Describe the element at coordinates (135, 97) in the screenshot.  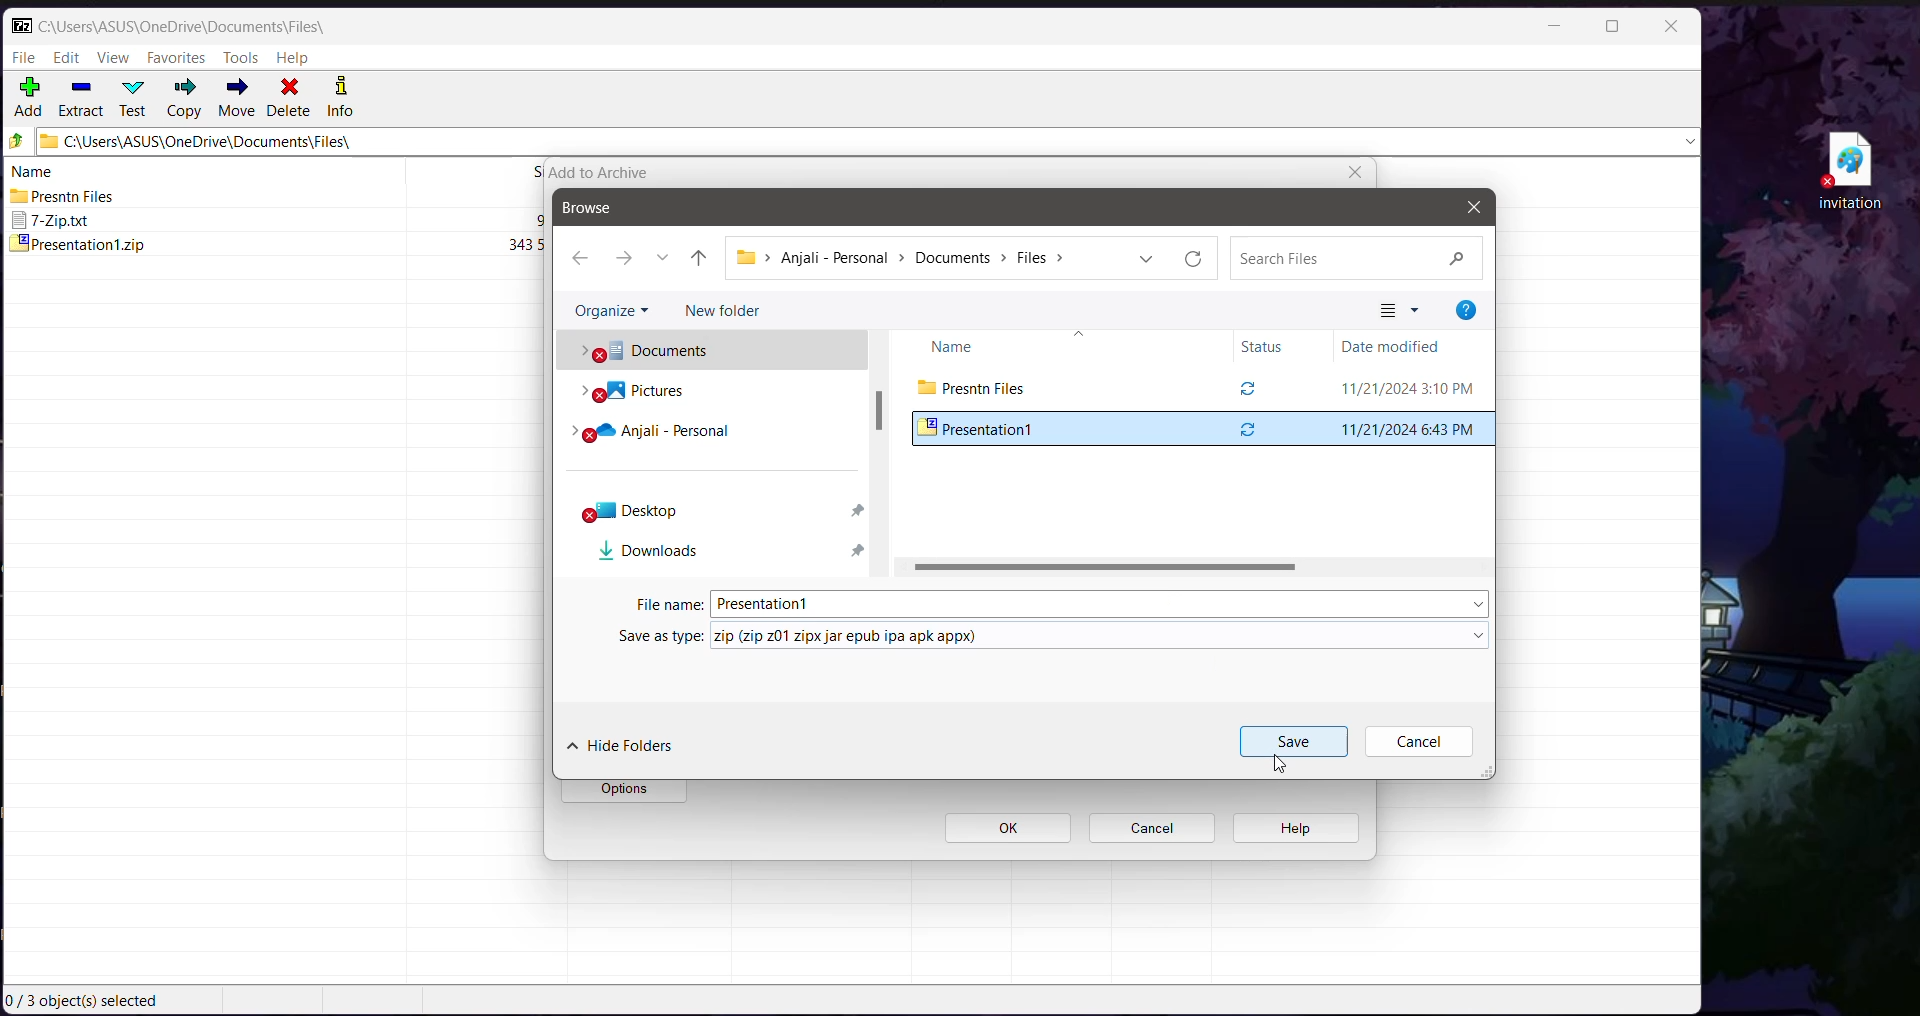
I see `Test` at that location.